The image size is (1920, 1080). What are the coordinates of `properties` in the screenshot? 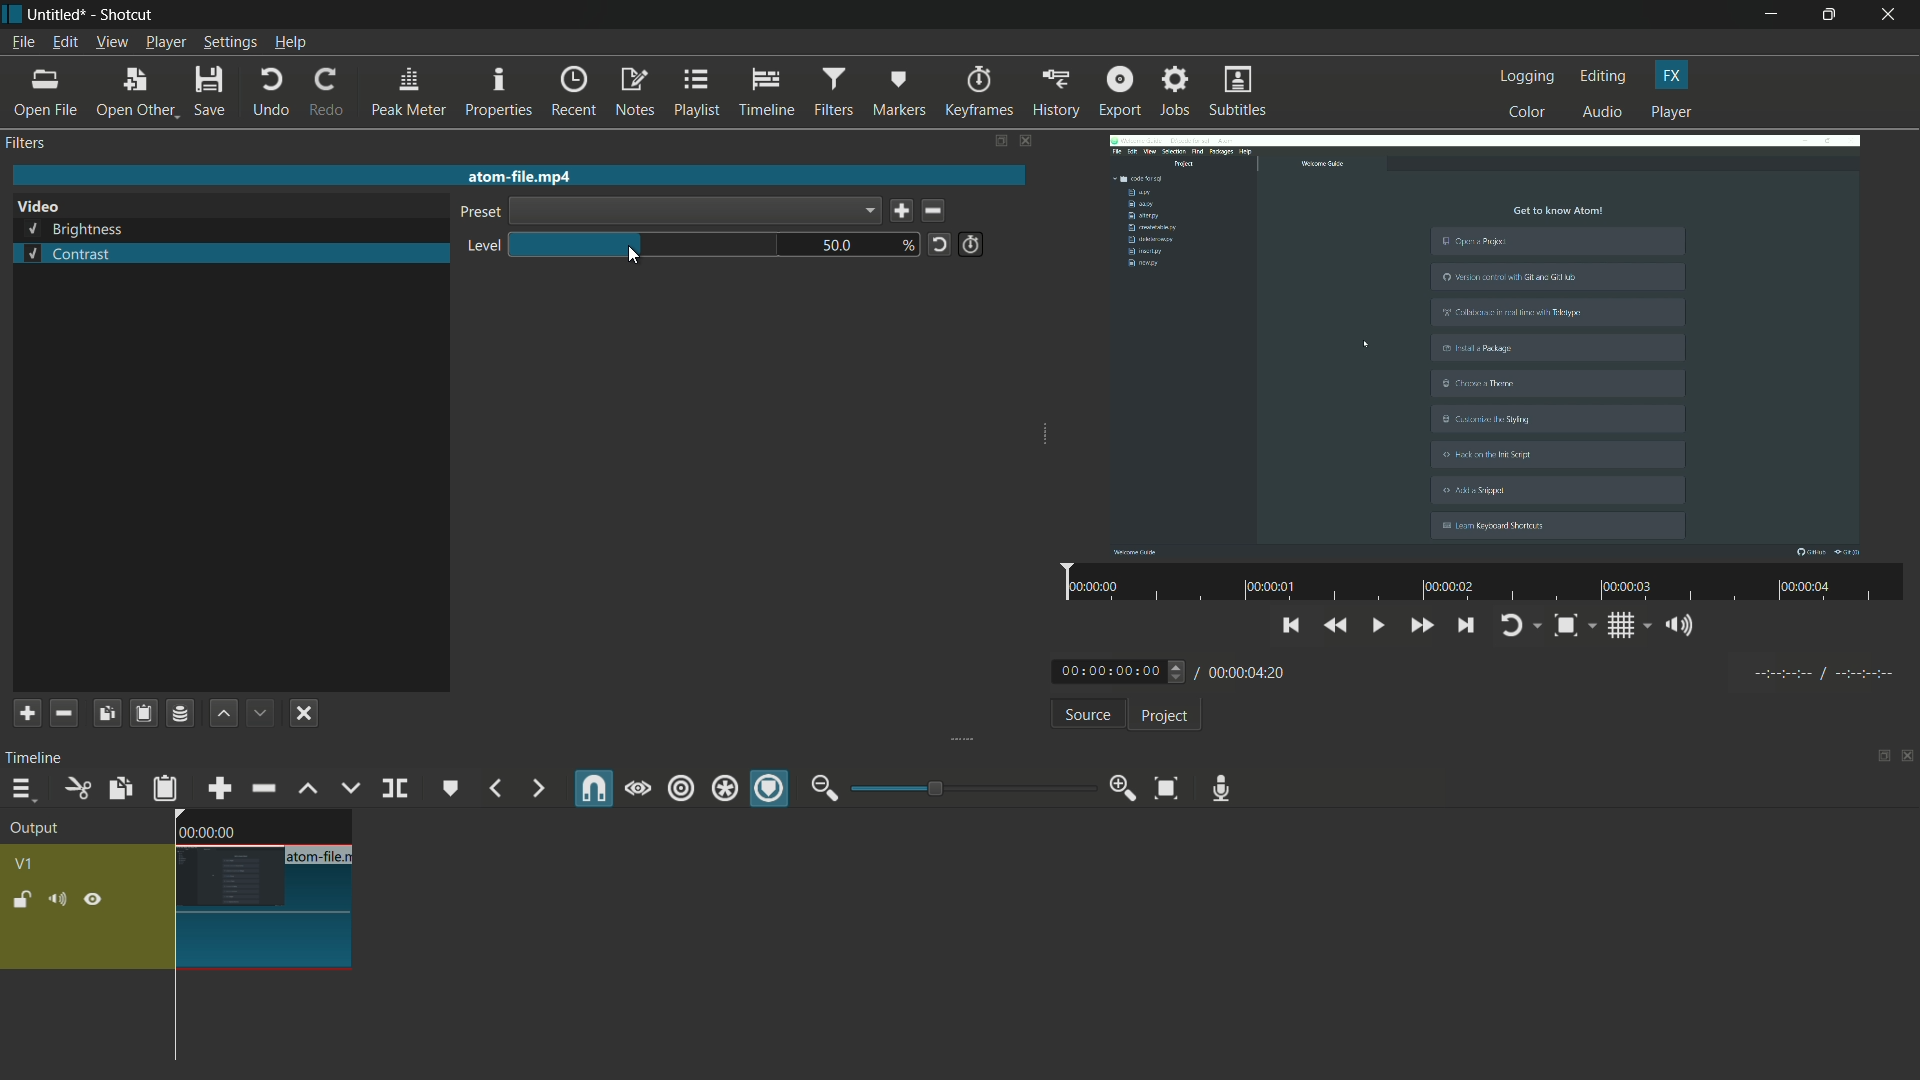 It's located at (498, 93).